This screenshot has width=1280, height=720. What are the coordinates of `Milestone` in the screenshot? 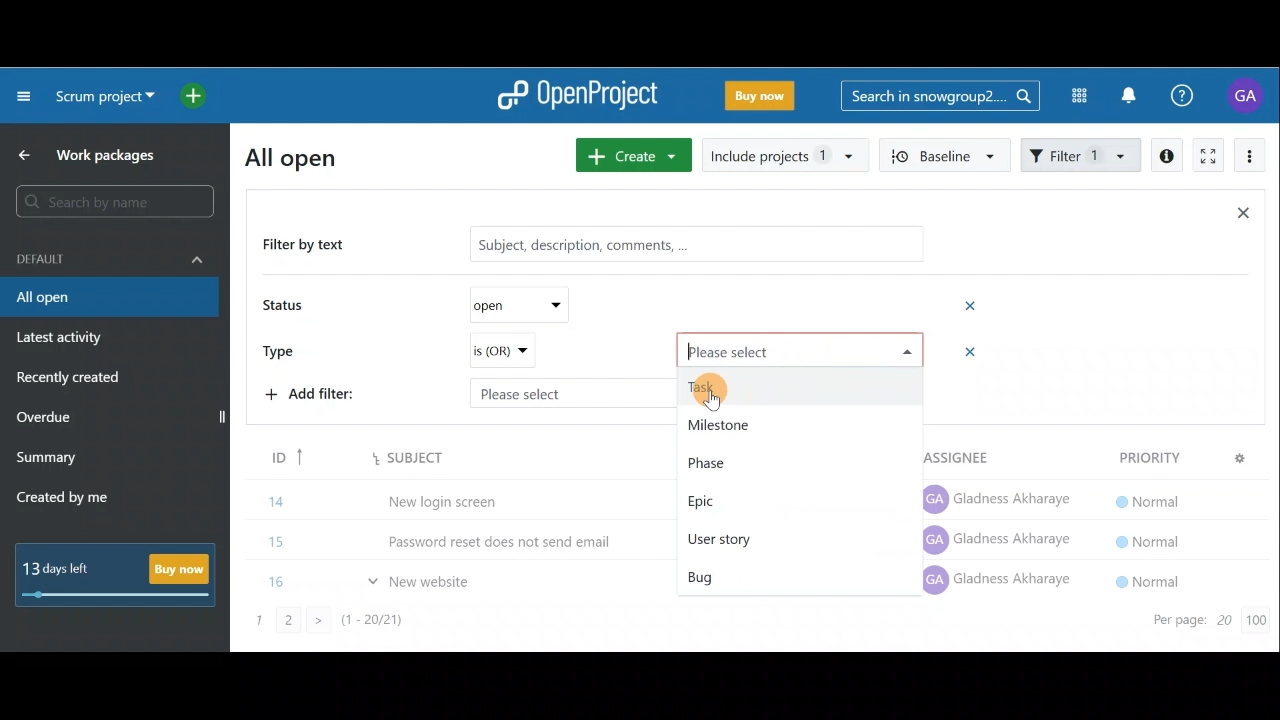 It's located at (796, 422).